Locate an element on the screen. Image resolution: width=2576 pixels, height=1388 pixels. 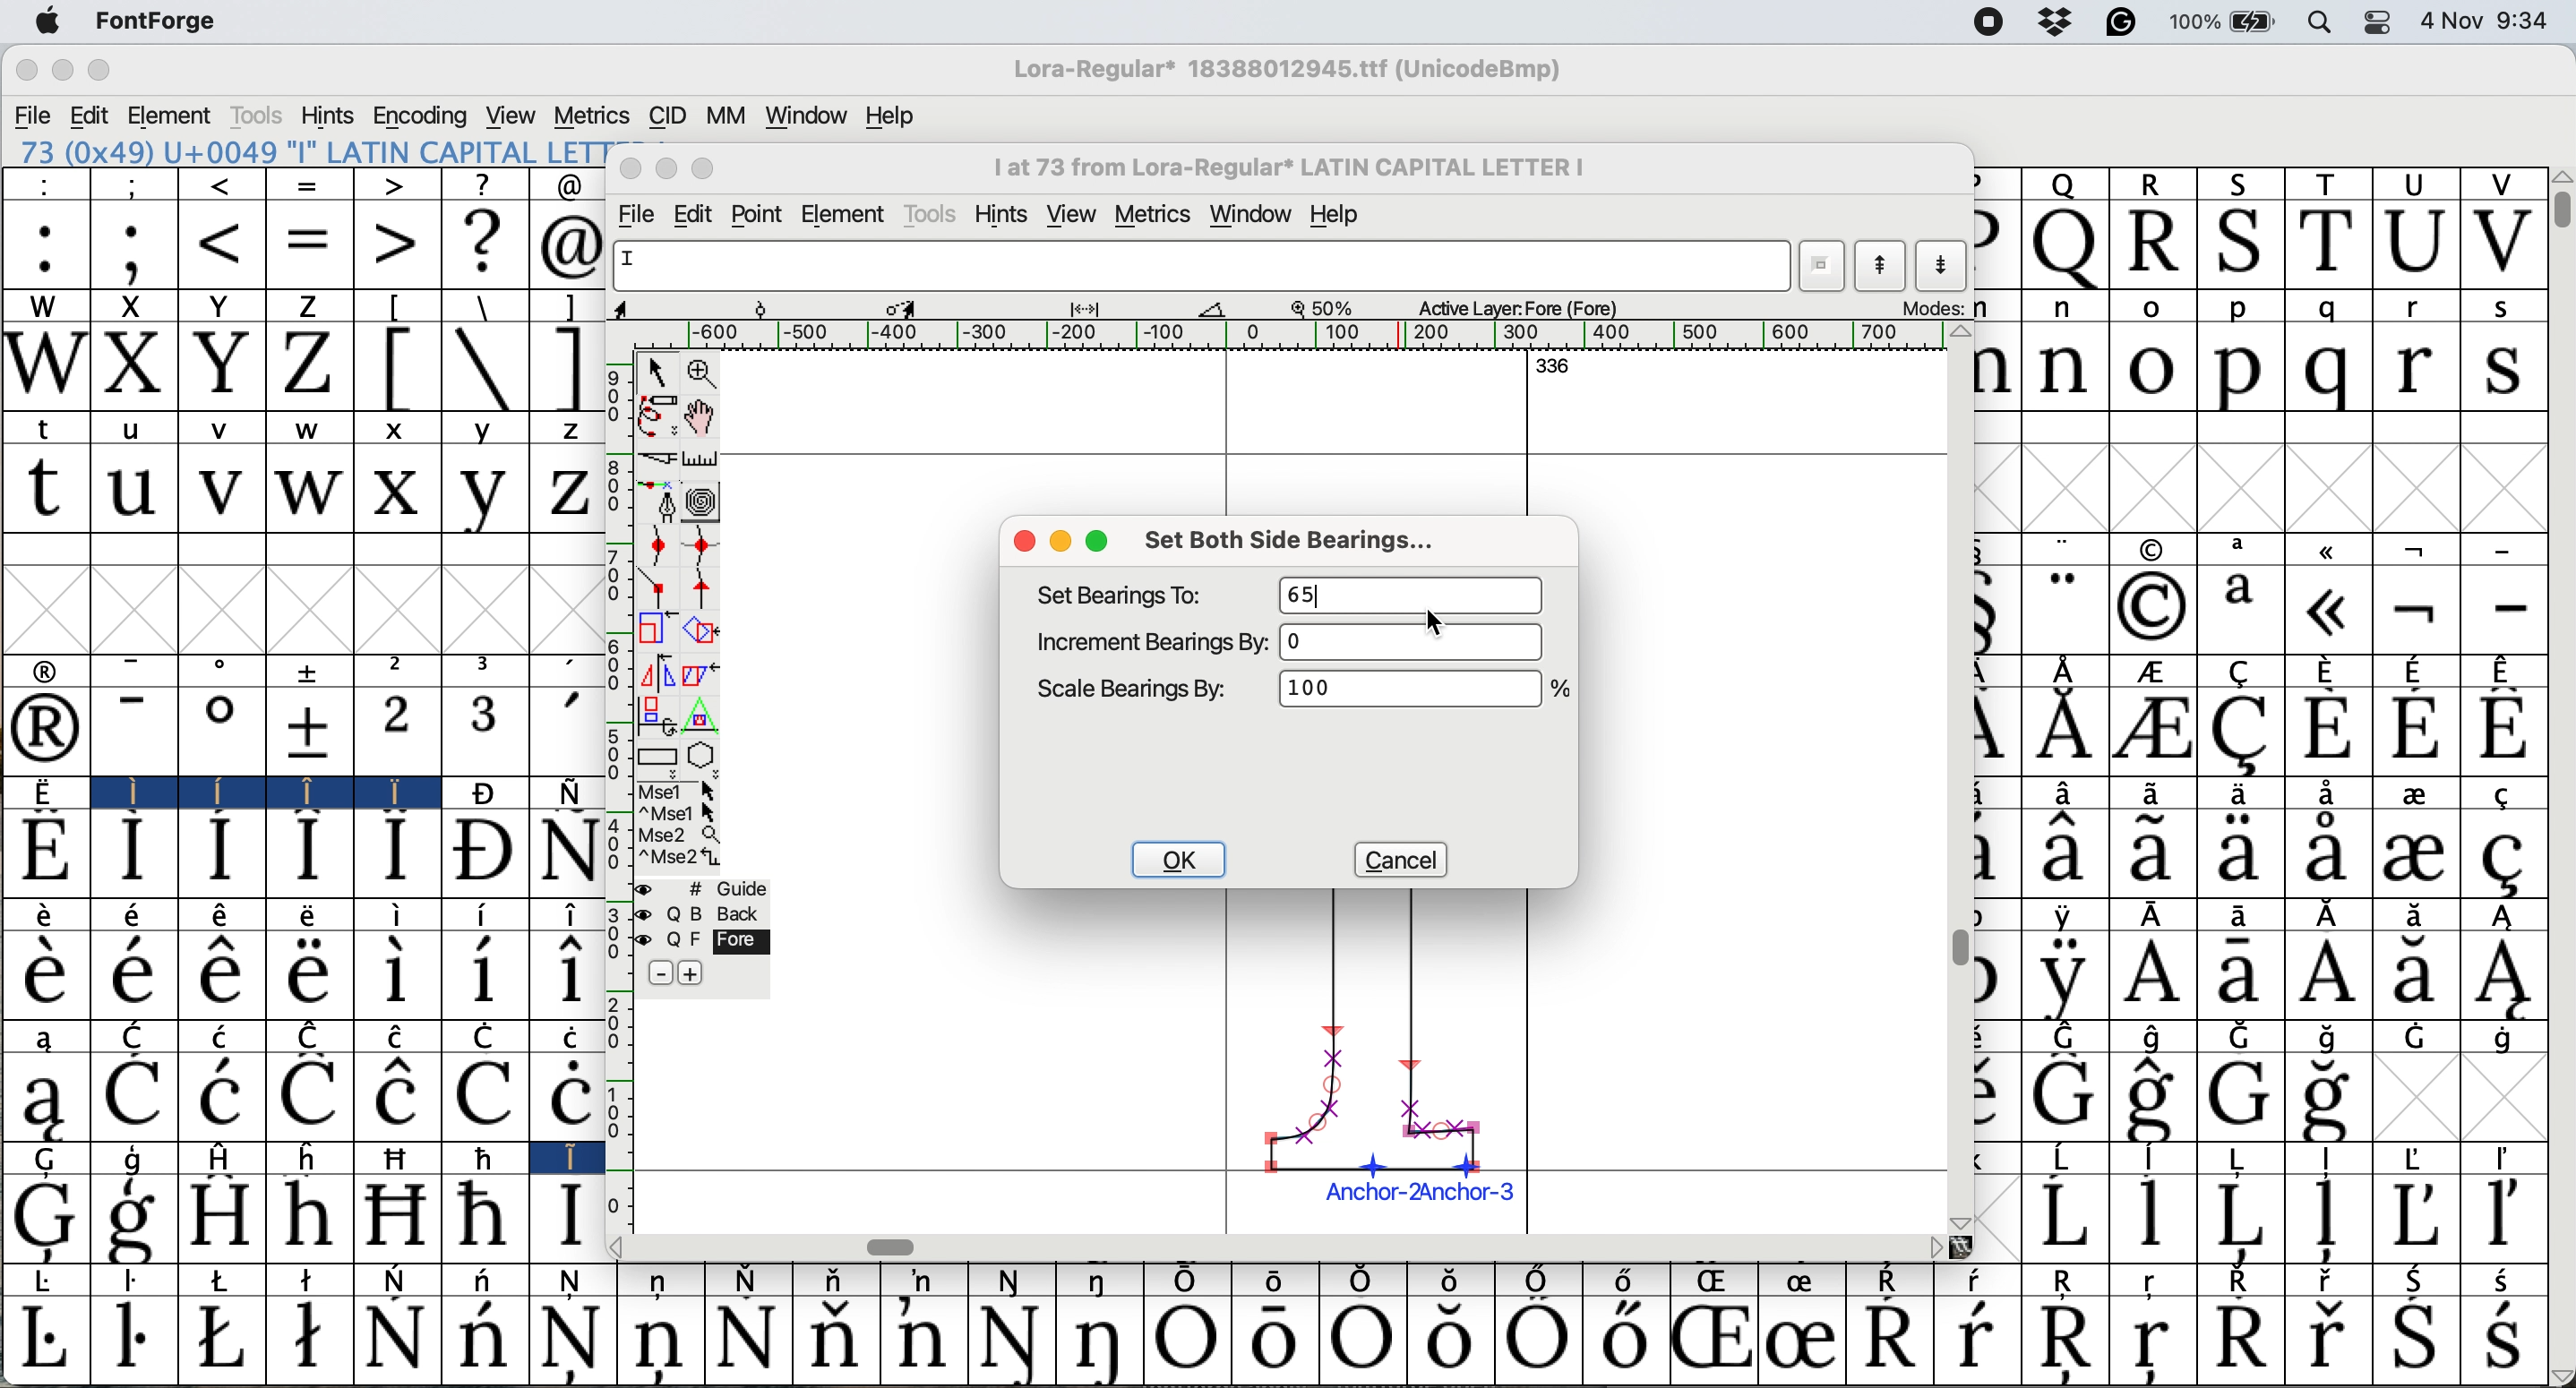
minimize is located at coordinates (60, 69).